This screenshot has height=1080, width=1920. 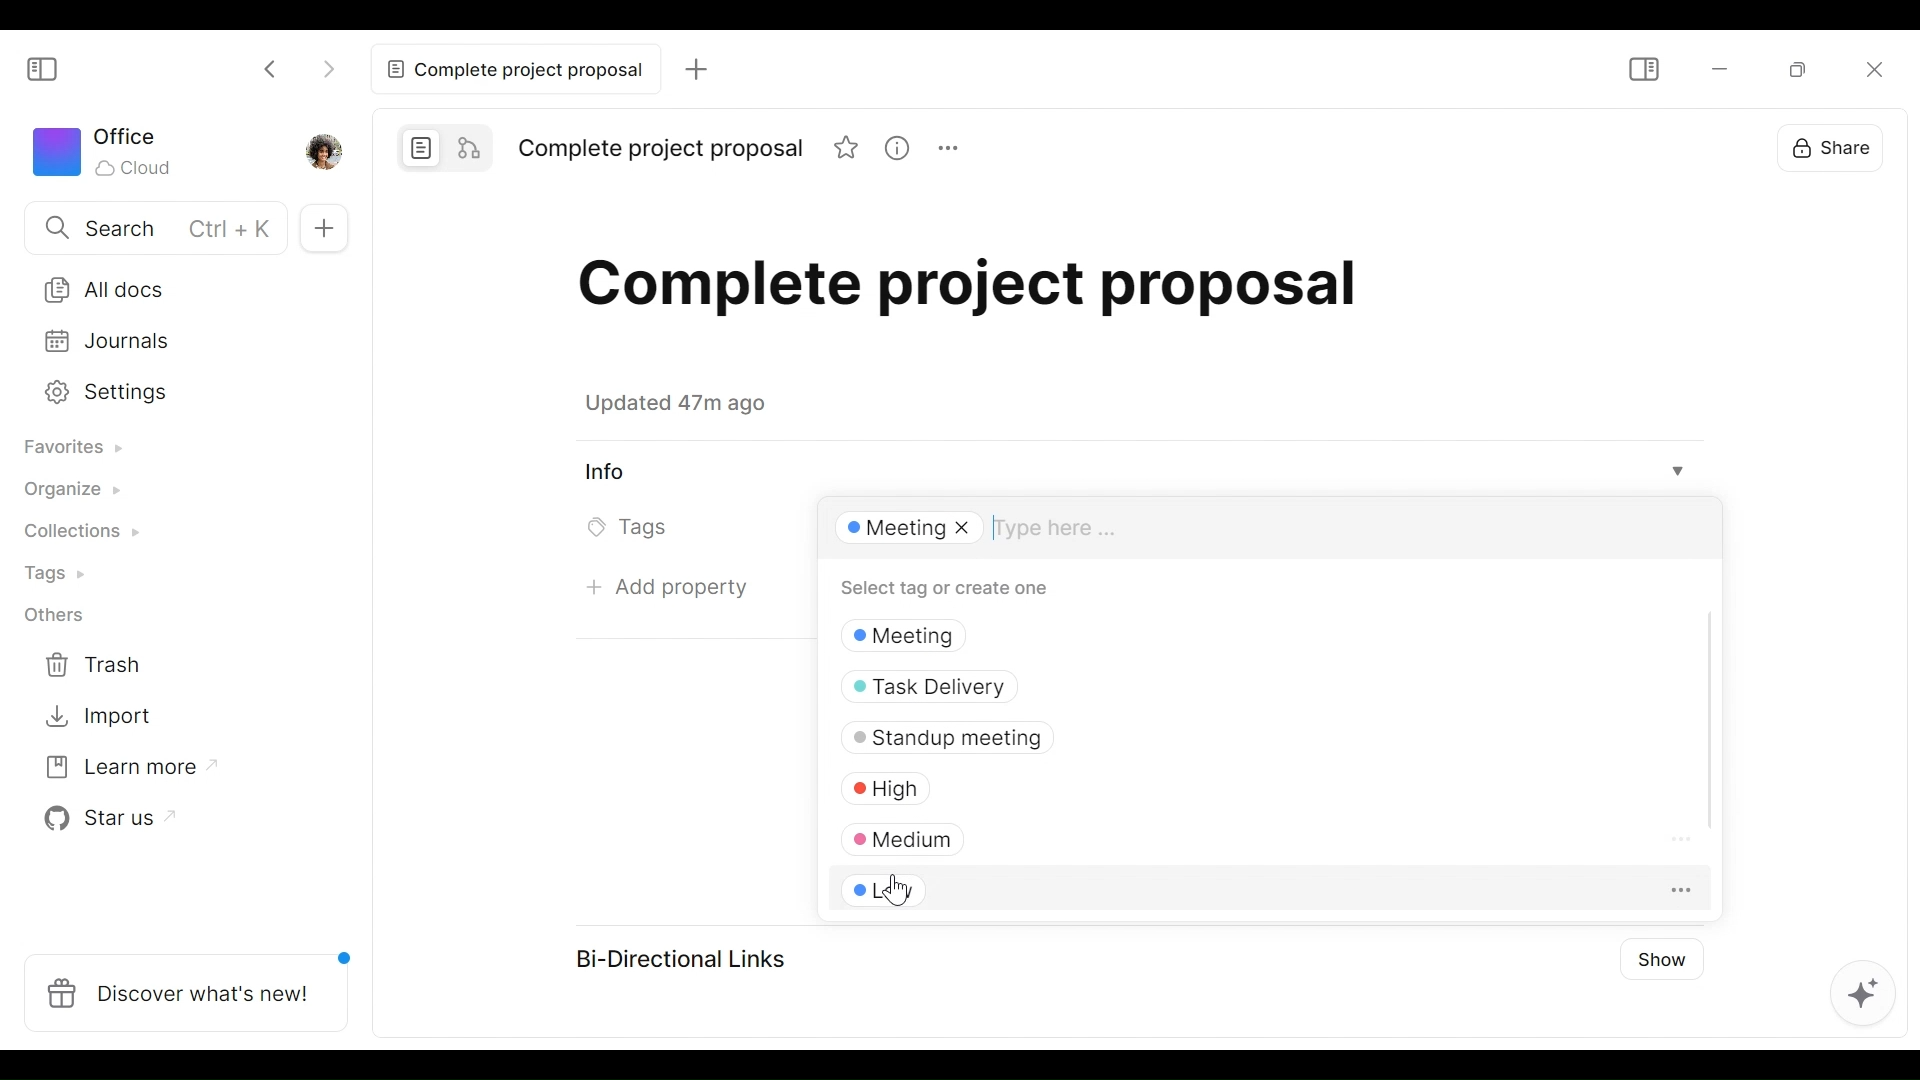 I want to click on Complete project proposal, so click(x=511, y=69).